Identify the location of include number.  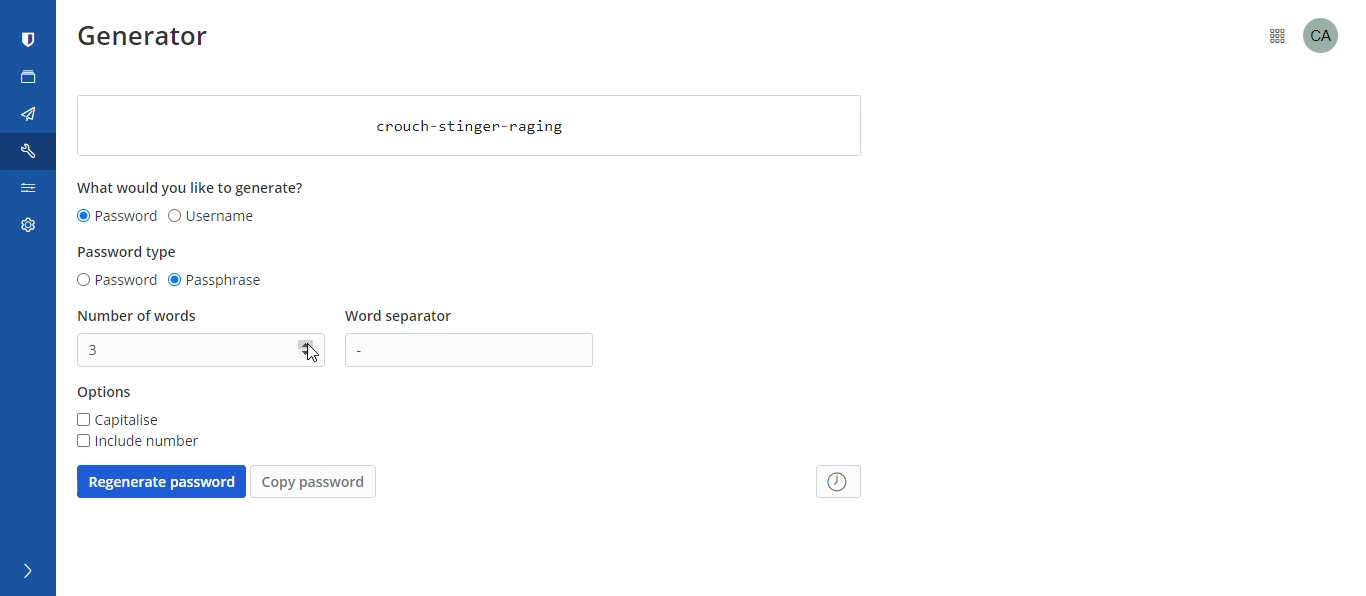
(136, 441).